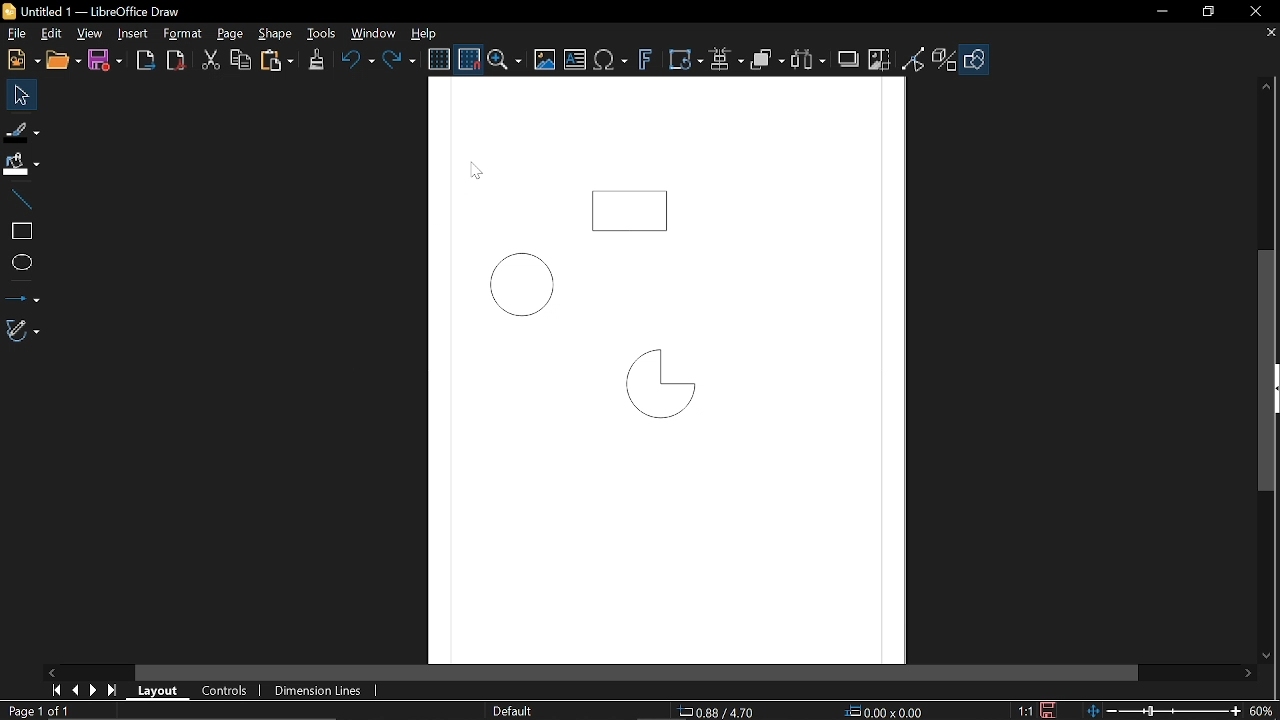  What do you see at coordinates (400, 61) in the screenshot?
I see `Redo` at bounding box center [400, 61].